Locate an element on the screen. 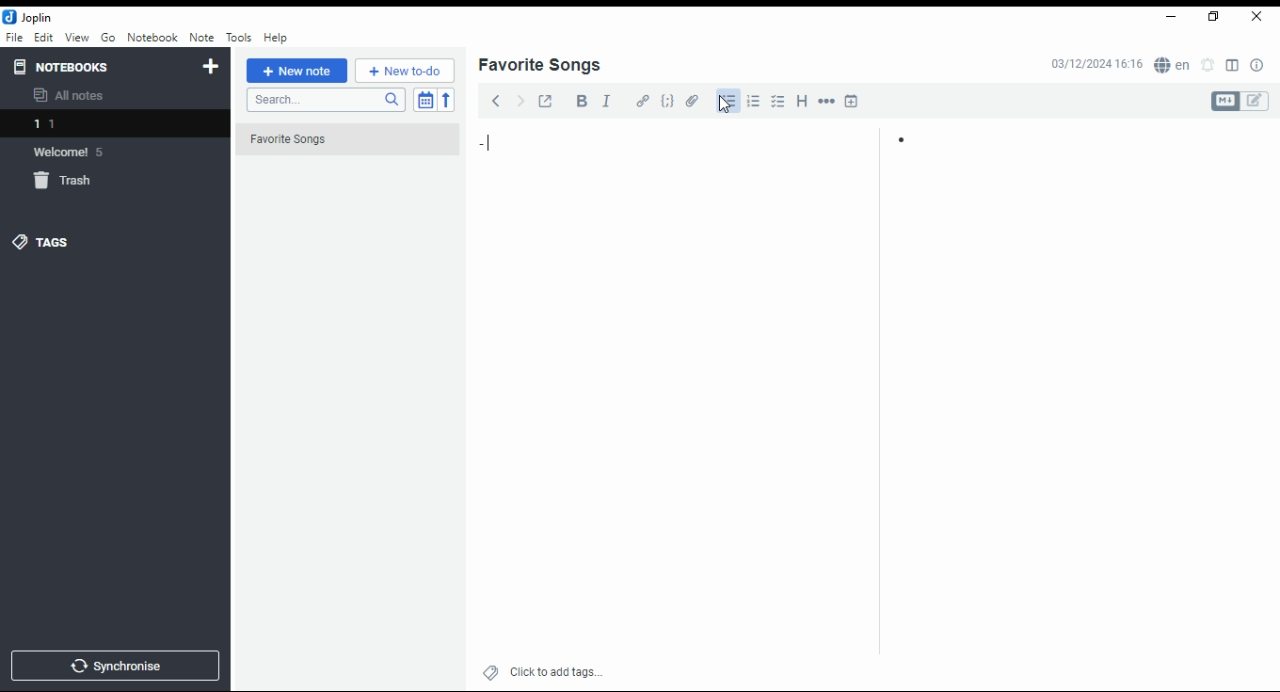 The width and height of the screenshot is (1280, 692). tools is located at coordinates (240, 38).